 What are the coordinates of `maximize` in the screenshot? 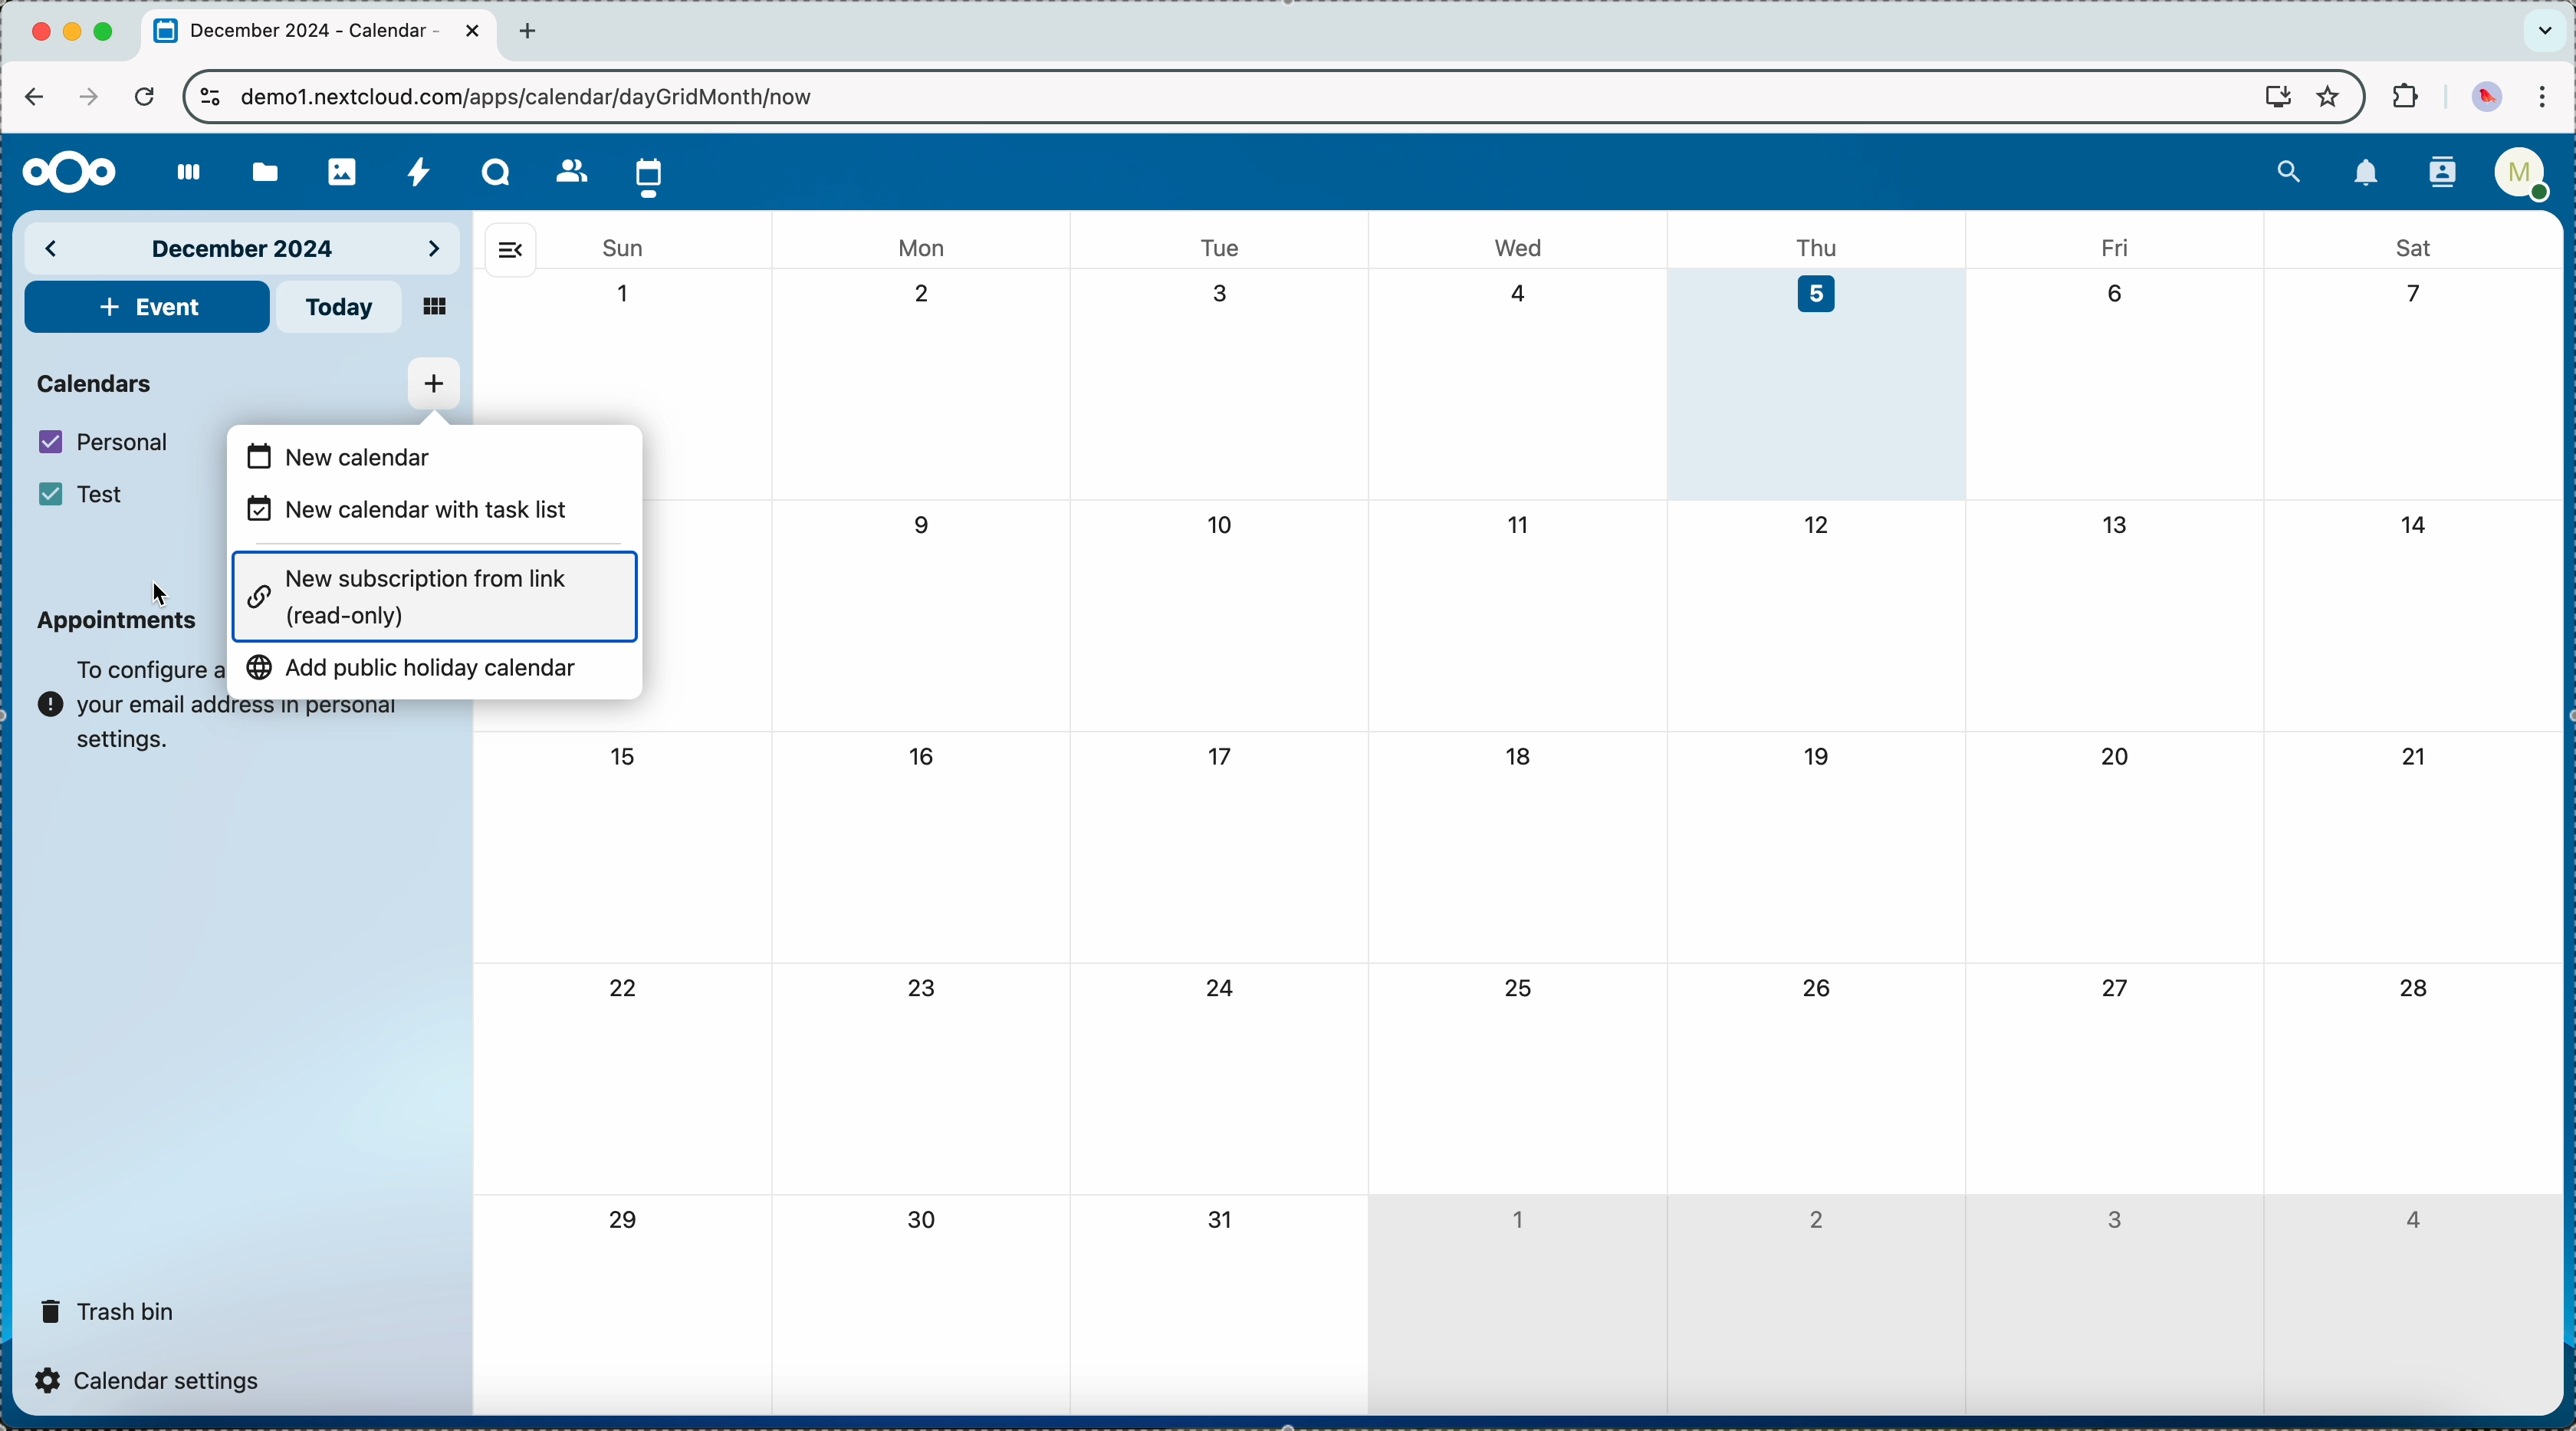 It's located at (108, 32).